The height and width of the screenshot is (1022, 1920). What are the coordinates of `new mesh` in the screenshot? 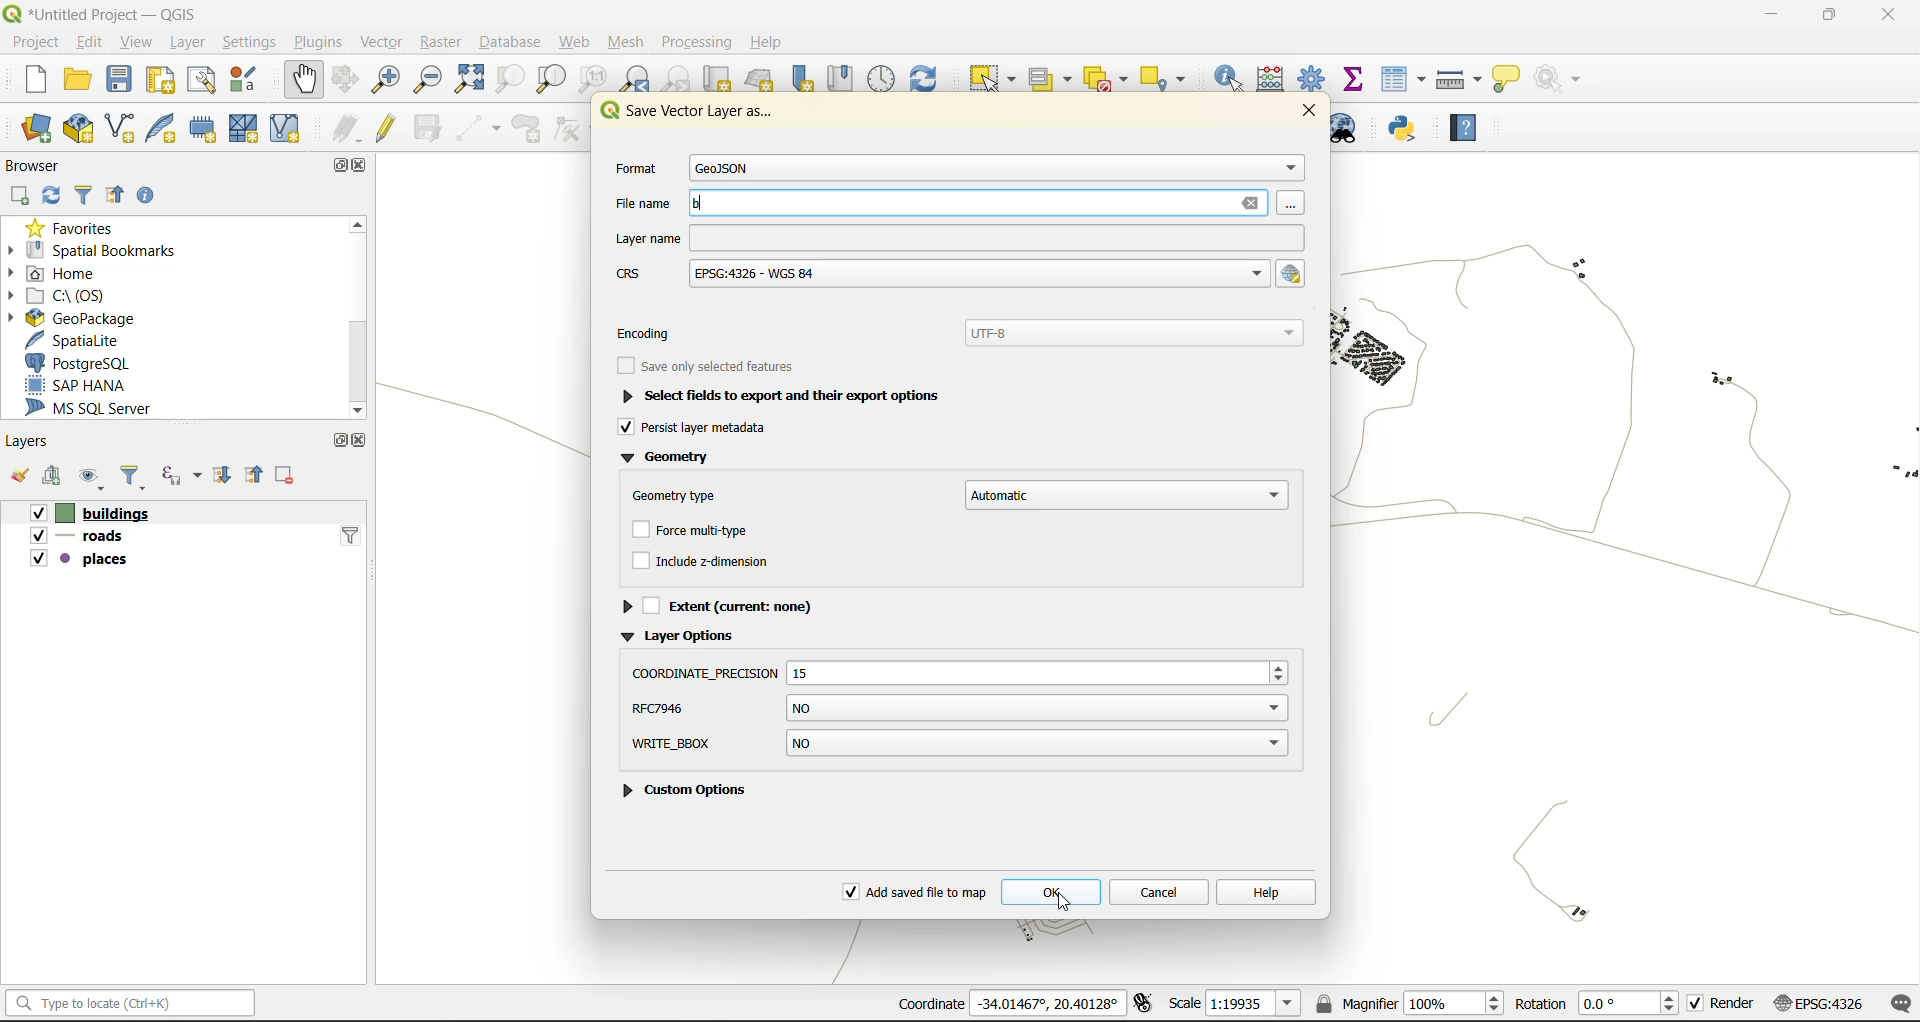 It's located at (241, 128).